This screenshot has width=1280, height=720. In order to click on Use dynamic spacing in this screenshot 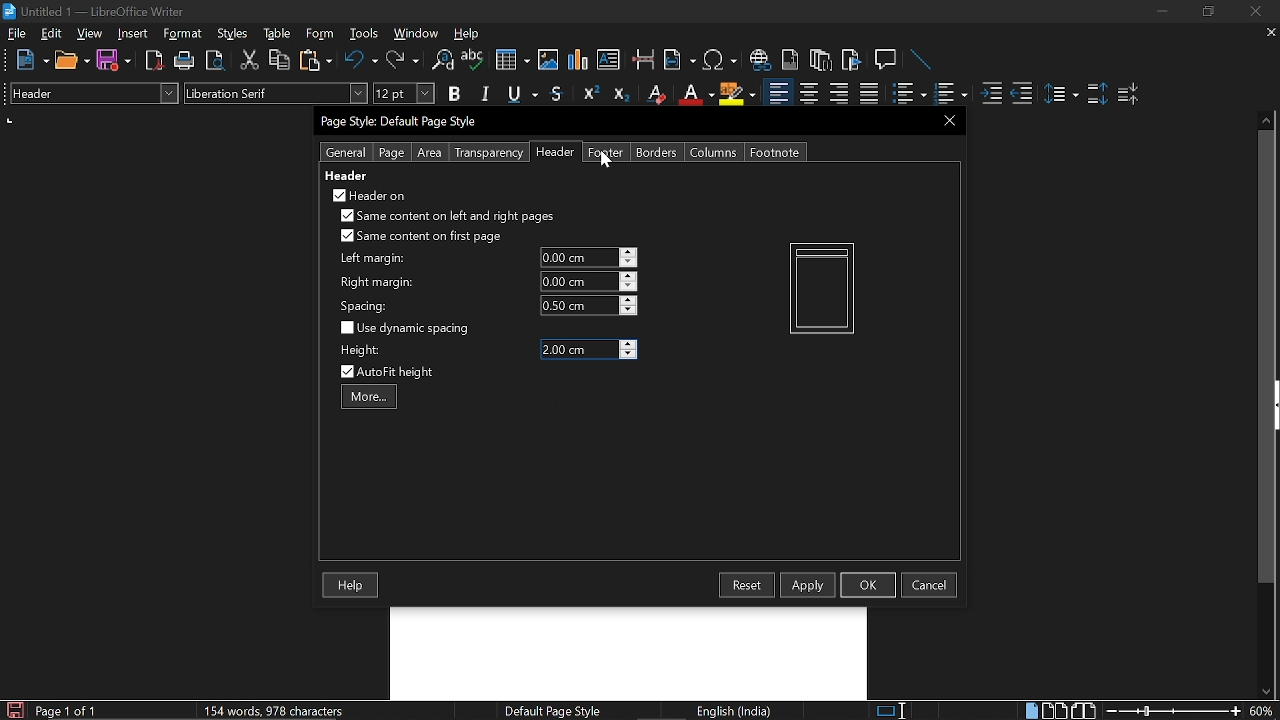, I will do `click(408, 328)`.